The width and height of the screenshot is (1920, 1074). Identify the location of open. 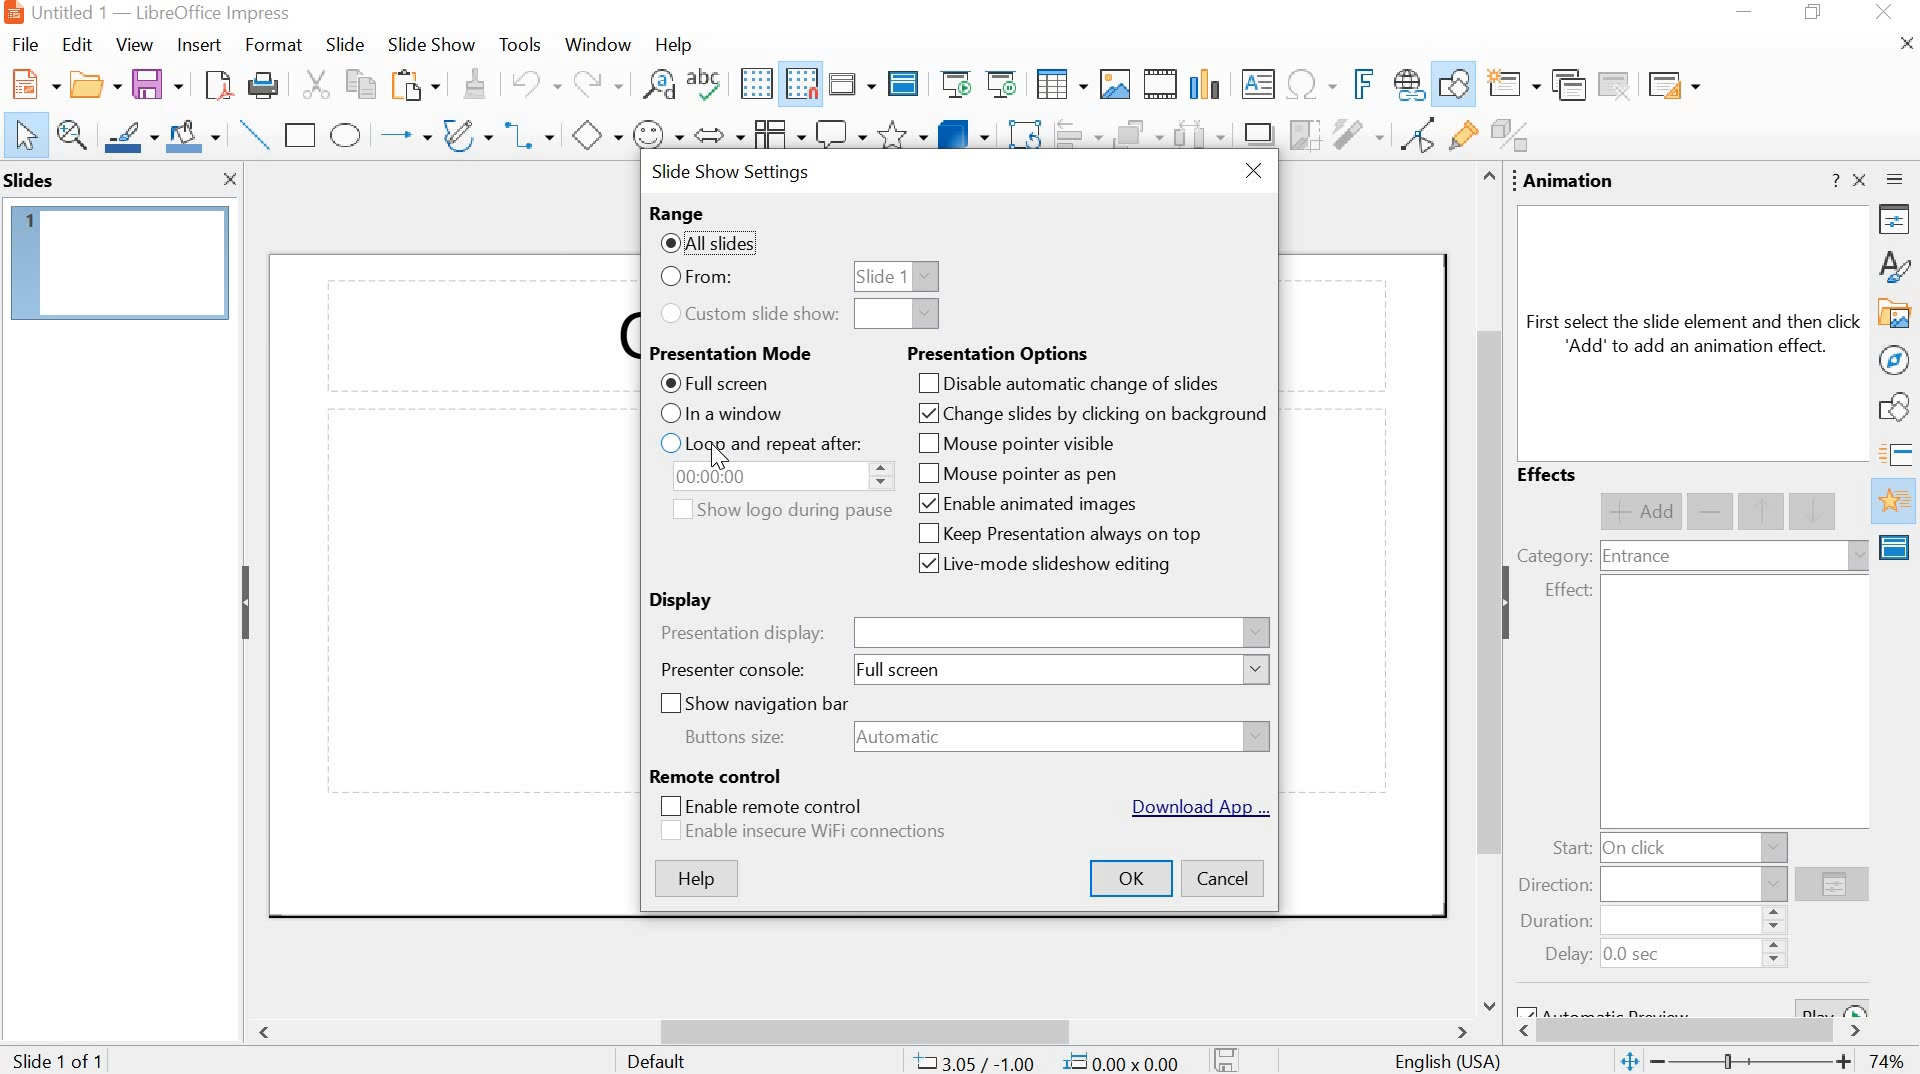
(92, 86).